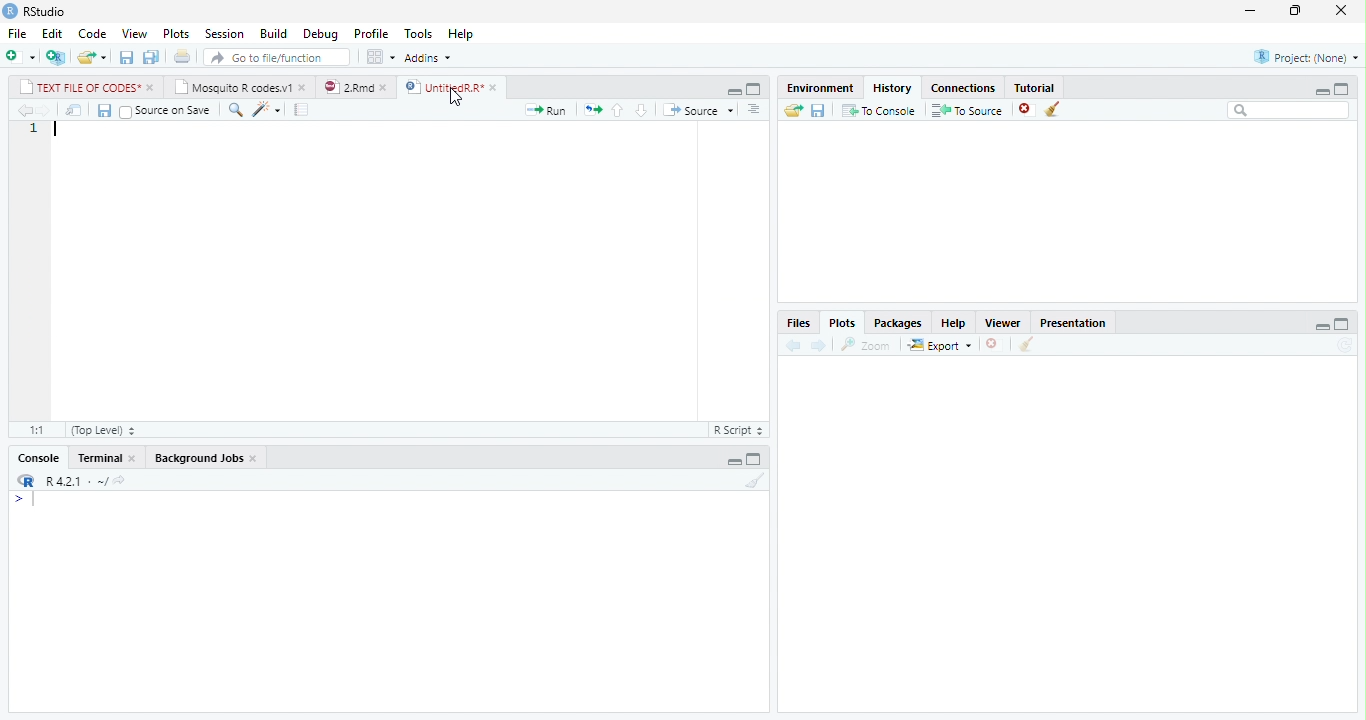 The width and height of the screenshot is (1366, 720). What do you see at coordinates (127, 57) in the screenshot?
I see `save` at bounding box center [127, 57].